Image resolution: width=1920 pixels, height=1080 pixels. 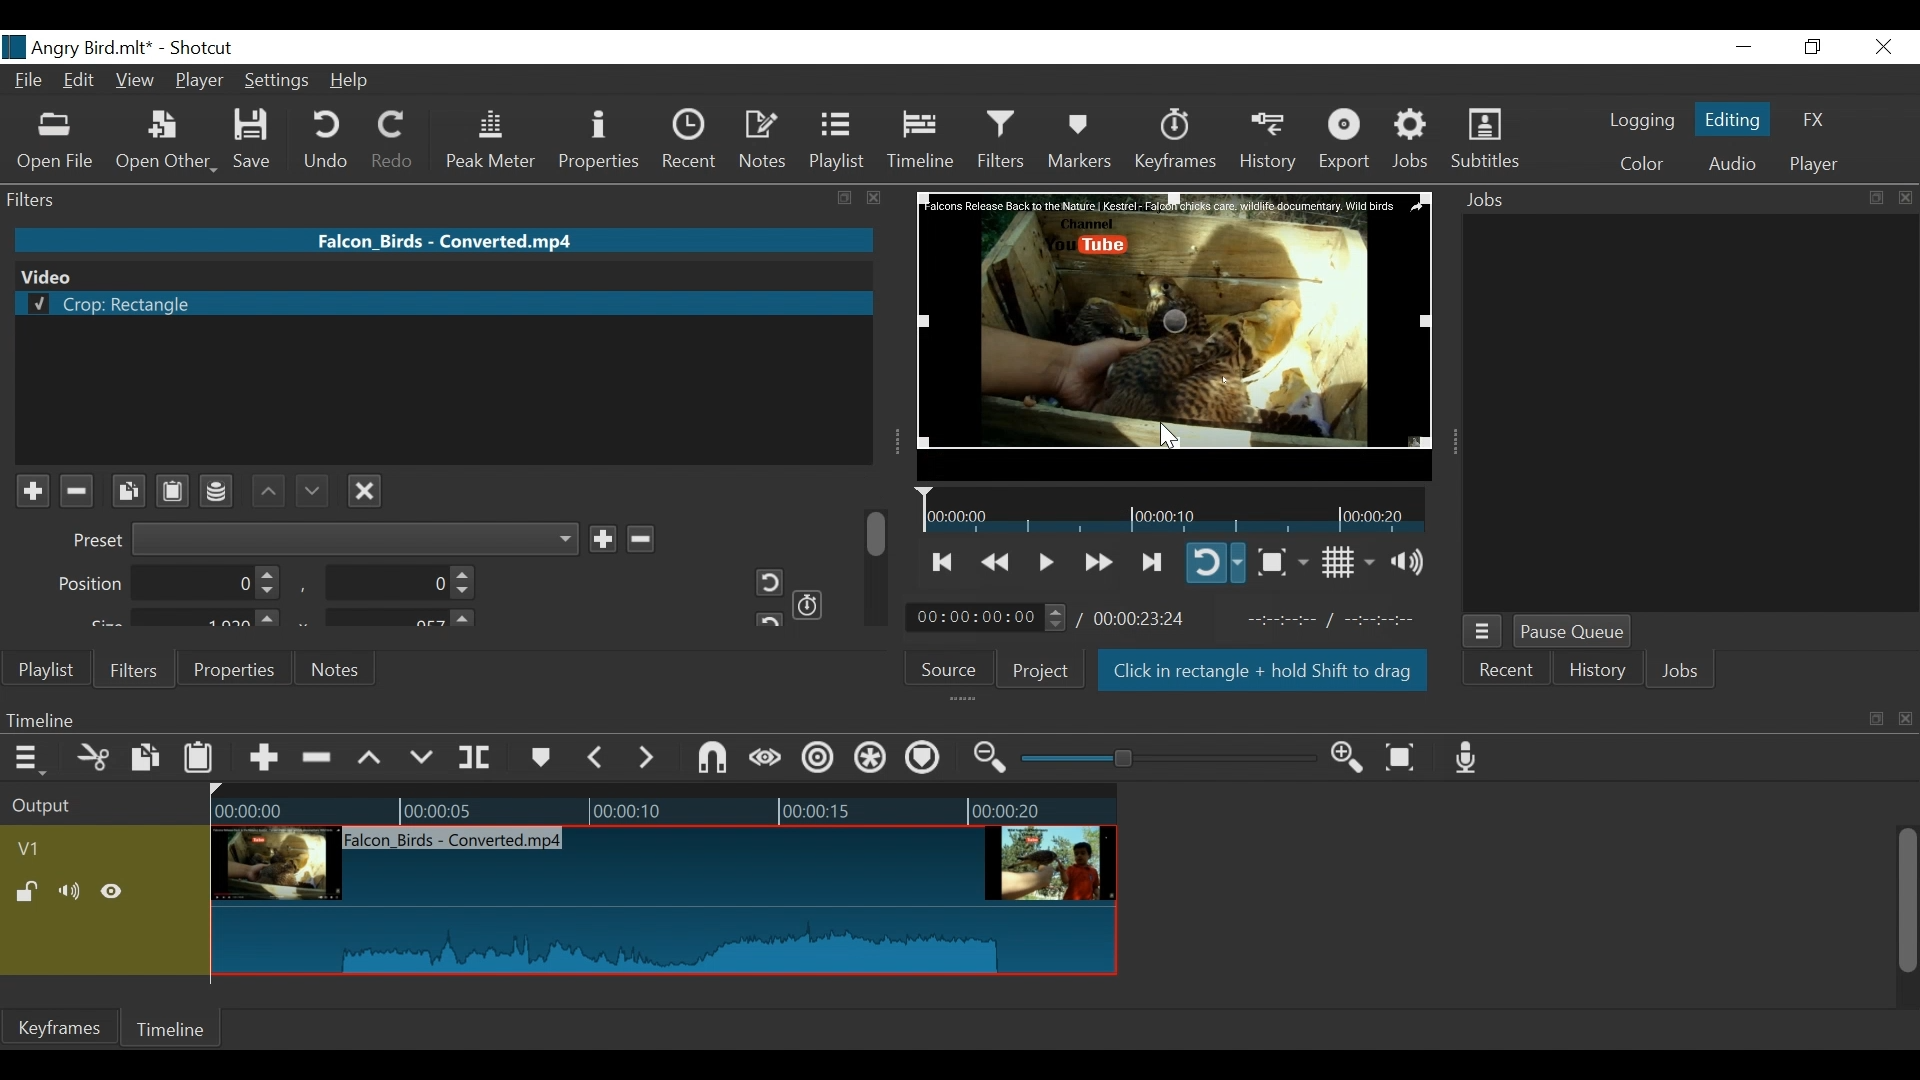 What do you see at coordinates (269, 490) in the screenshot?
I see `up` at bounding box center [269, 490].